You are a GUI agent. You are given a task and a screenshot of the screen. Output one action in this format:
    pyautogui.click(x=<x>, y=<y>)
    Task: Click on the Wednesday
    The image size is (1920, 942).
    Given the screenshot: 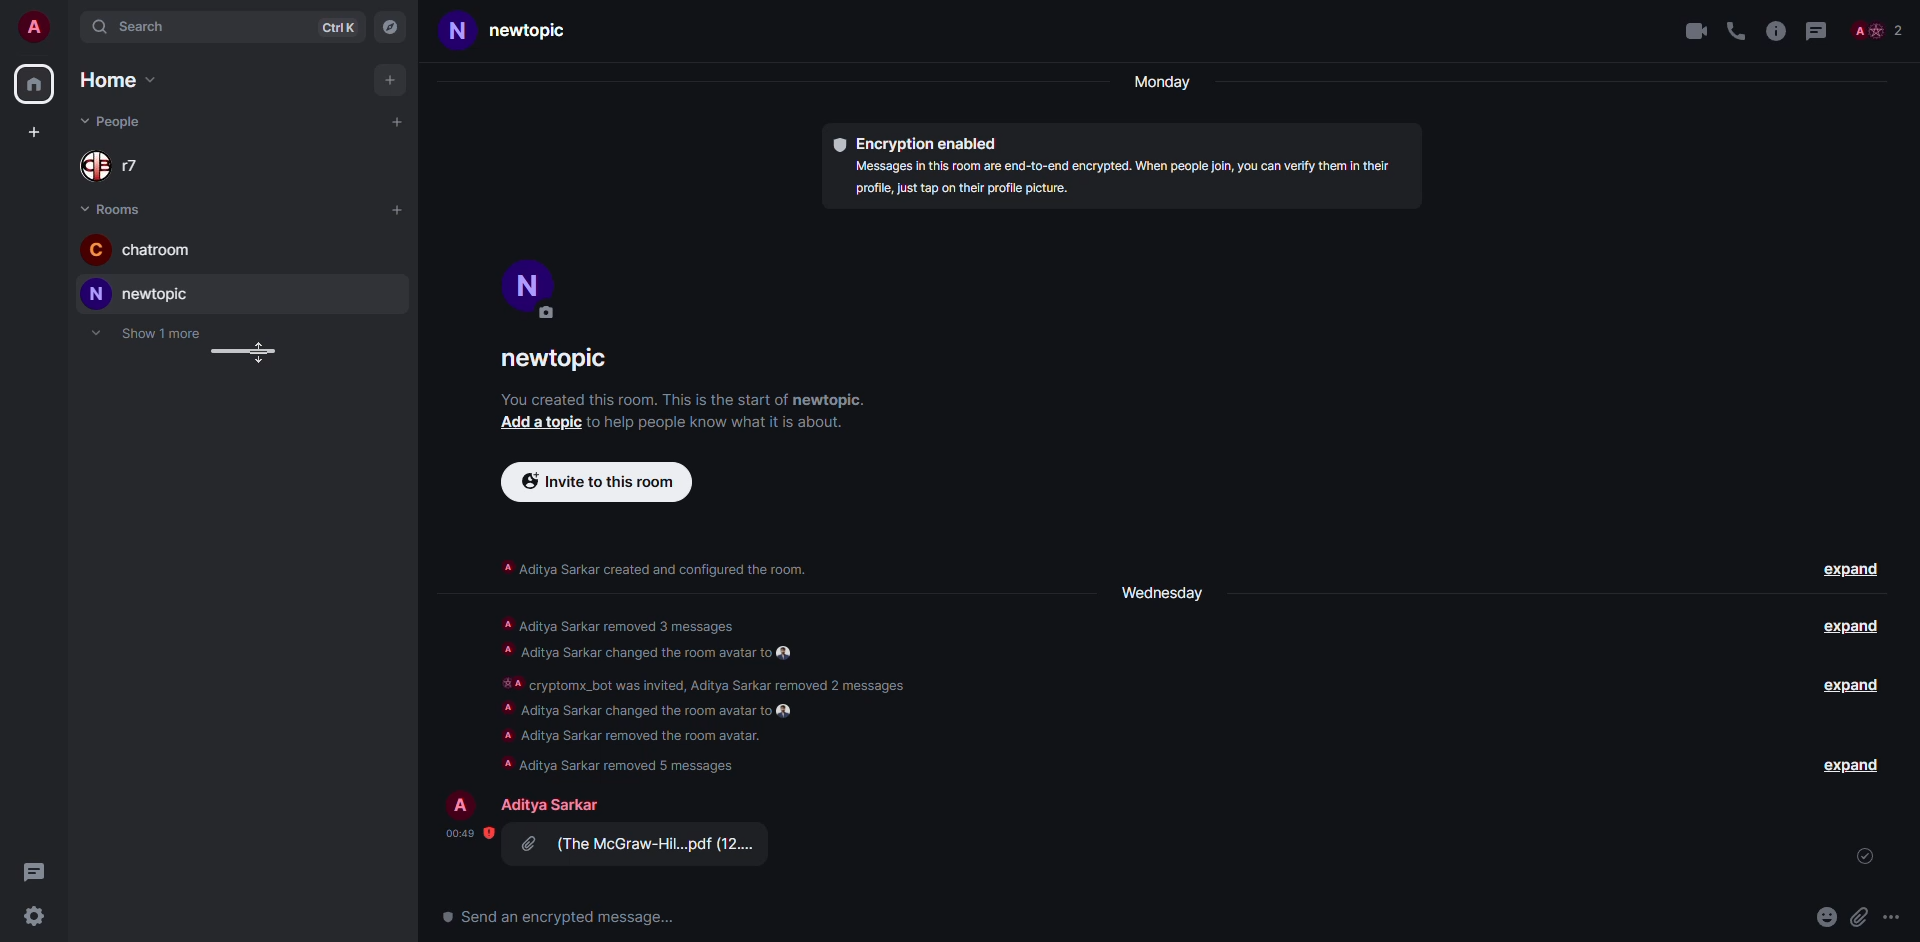 What is the action you would take?
    pyautogui.click(x=1164, y=590)
    